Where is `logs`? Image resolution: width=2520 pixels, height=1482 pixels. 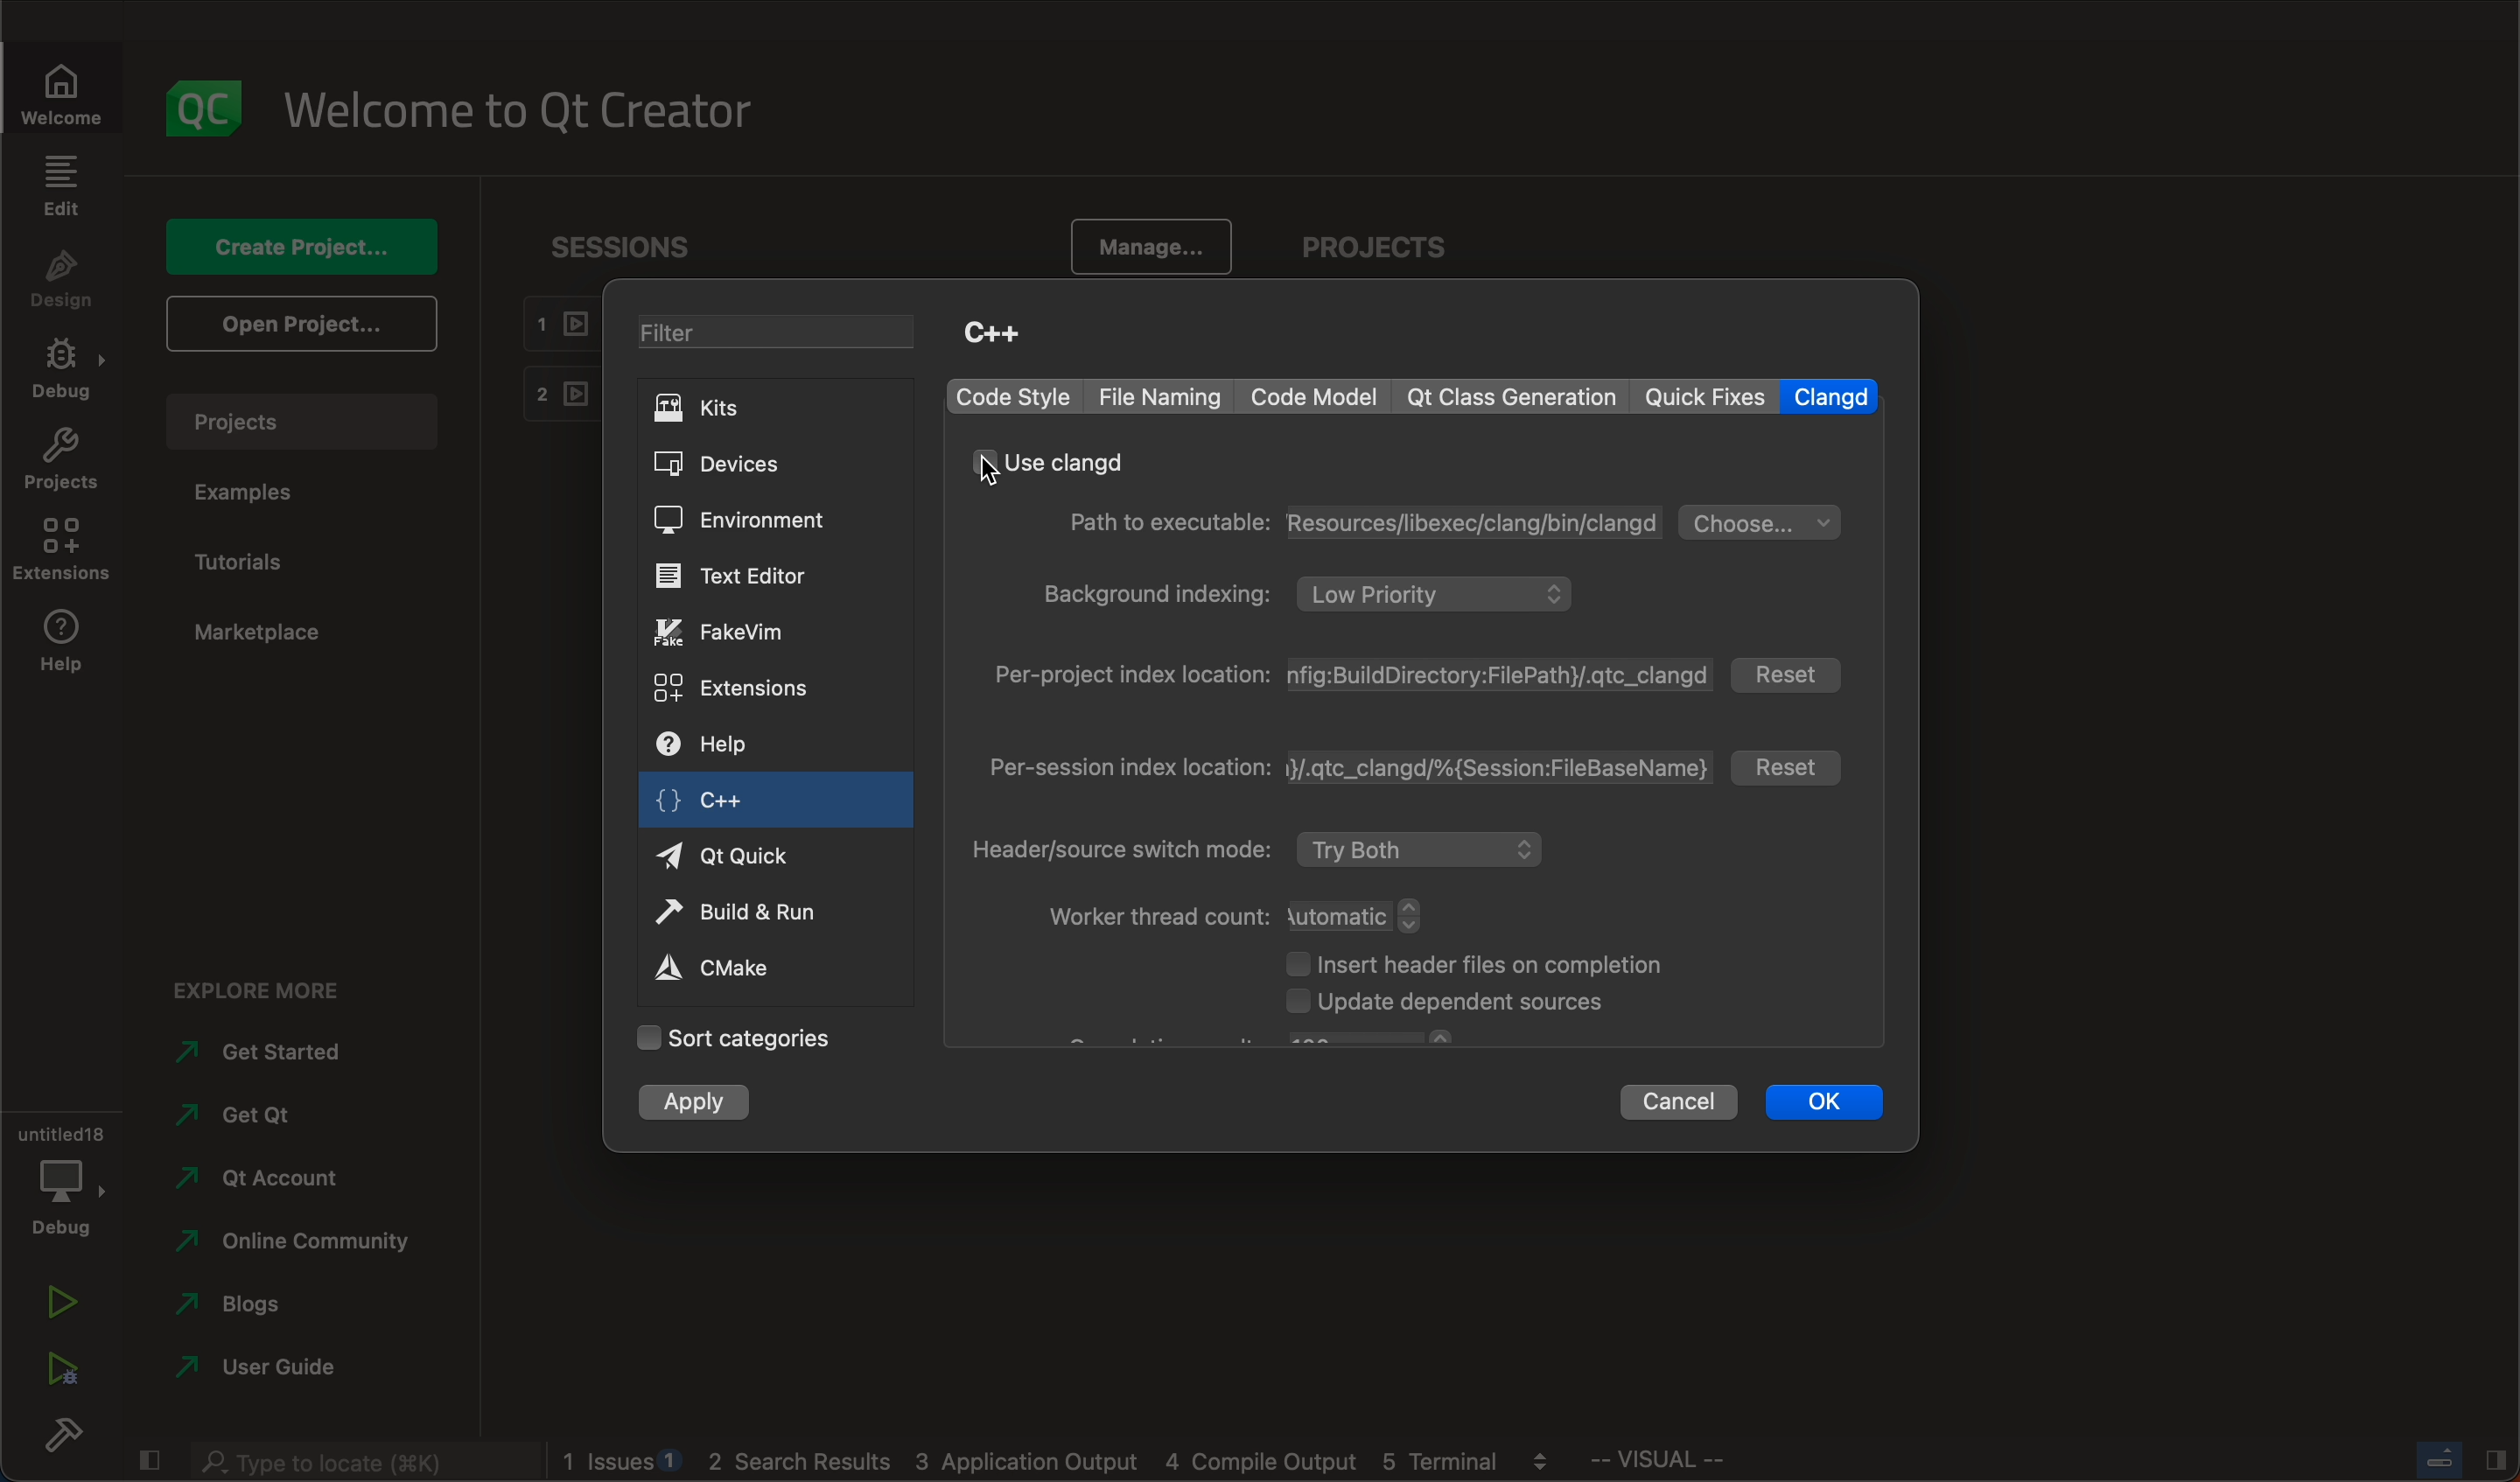 logs is located at coordinates (1057, 1463).